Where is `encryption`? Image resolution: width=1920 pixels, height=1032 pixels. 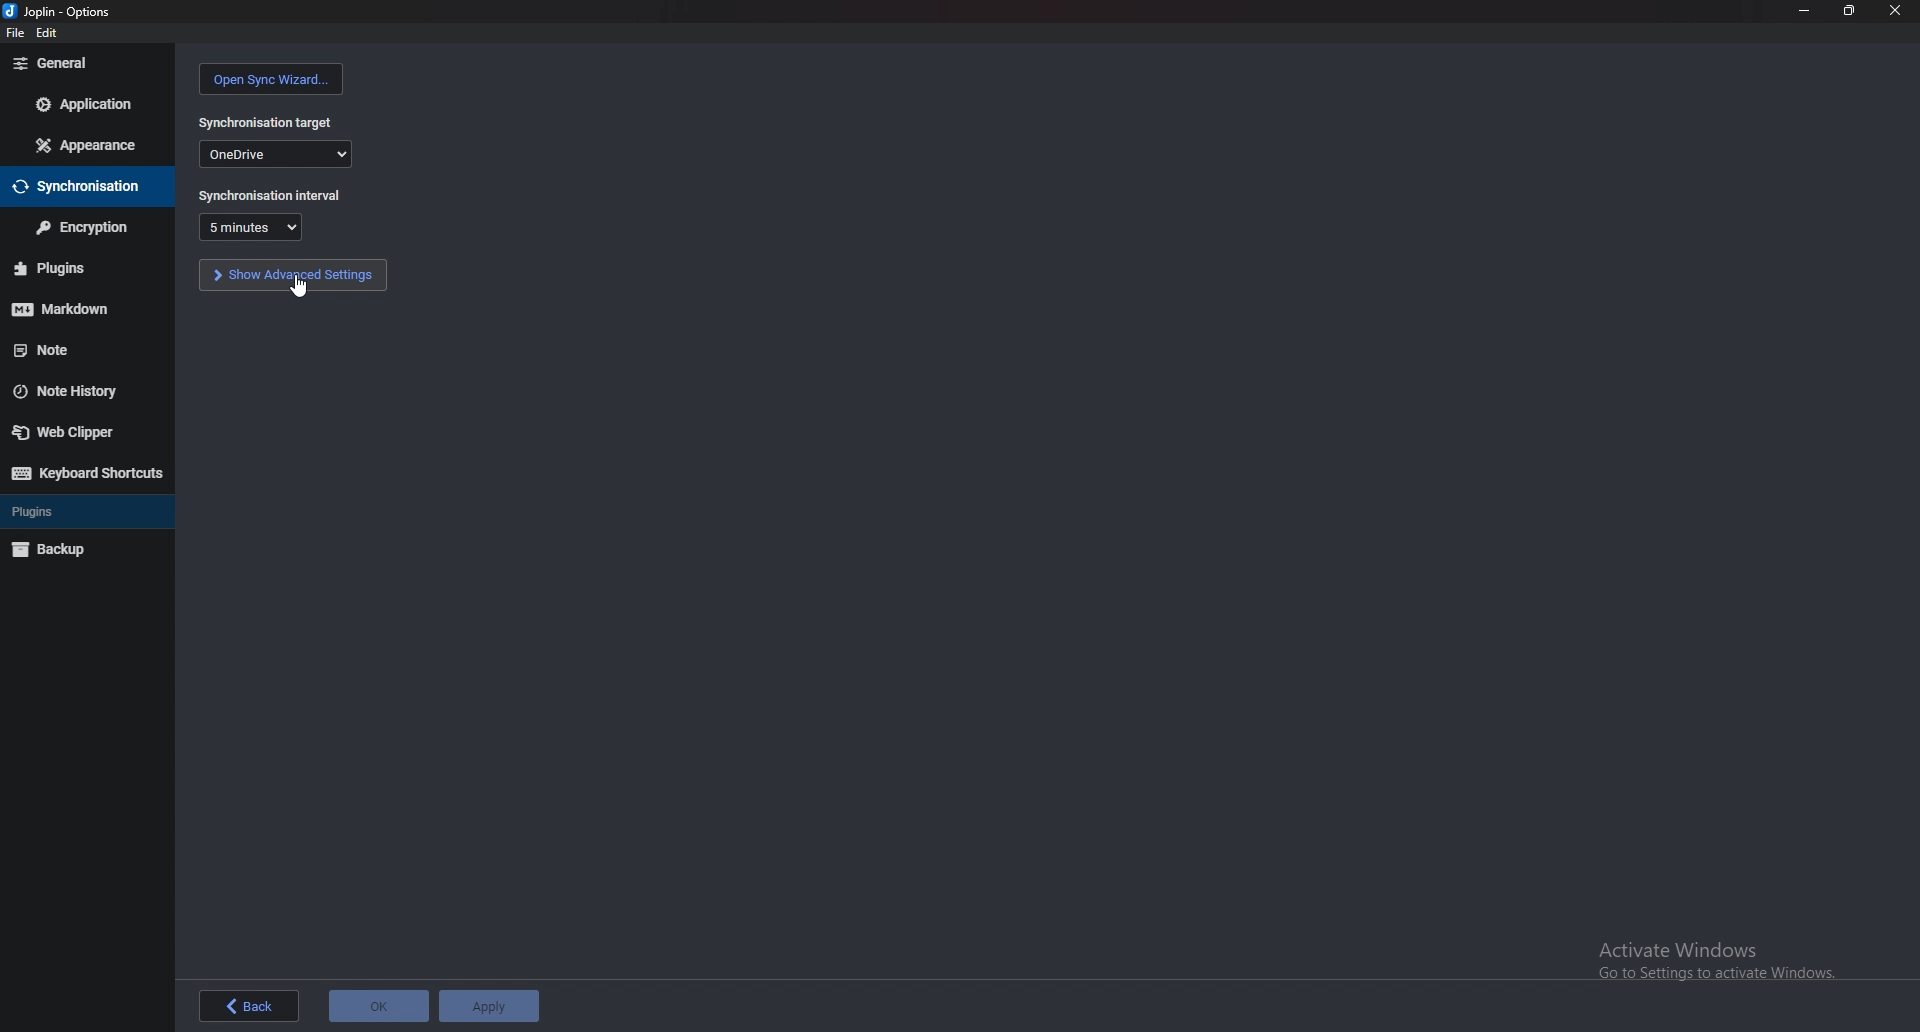
encryption is located at coordinates (84, 227).